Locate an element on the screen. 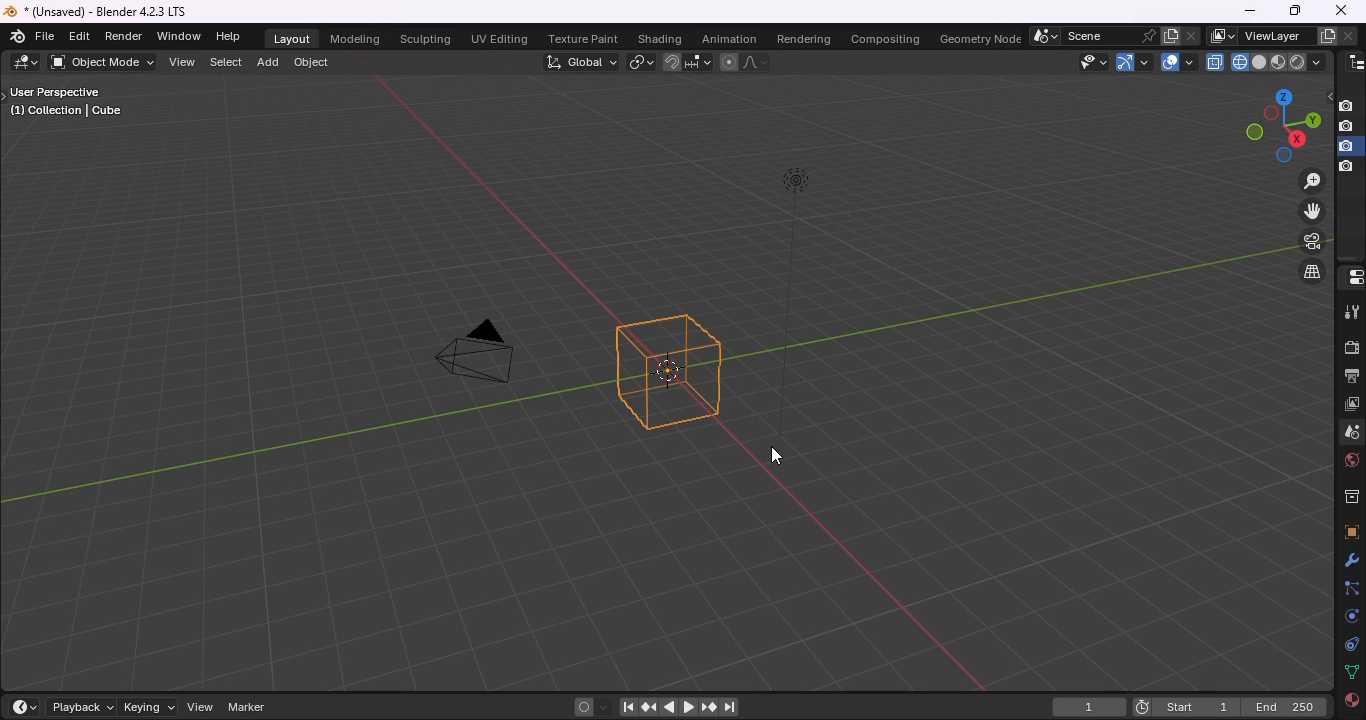 This screenshot has width=1366, height=720. Material is located at coordinates (1351, 703).